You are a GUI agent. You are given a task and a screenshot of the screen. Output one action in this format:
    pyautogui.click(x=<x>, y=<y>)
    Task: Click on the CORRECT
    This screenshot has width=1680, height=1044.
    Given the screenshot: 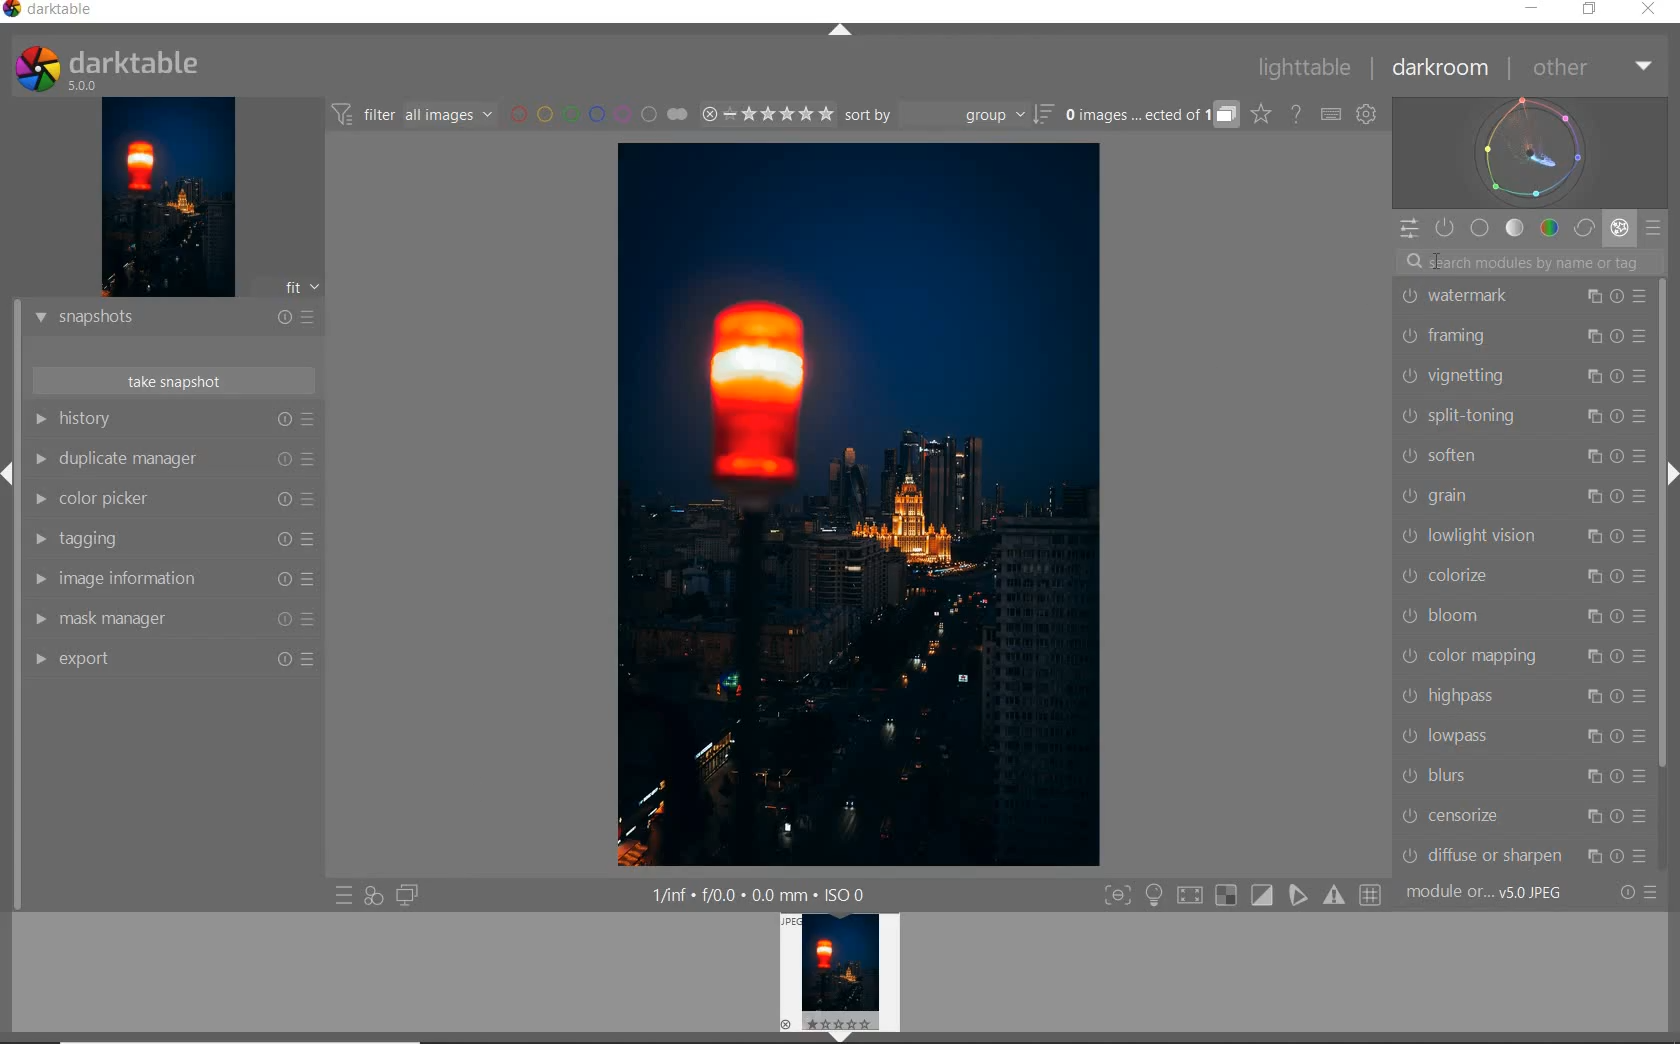 What is the action you would take?
    pyautogui.click(x=1584, y=228)
    